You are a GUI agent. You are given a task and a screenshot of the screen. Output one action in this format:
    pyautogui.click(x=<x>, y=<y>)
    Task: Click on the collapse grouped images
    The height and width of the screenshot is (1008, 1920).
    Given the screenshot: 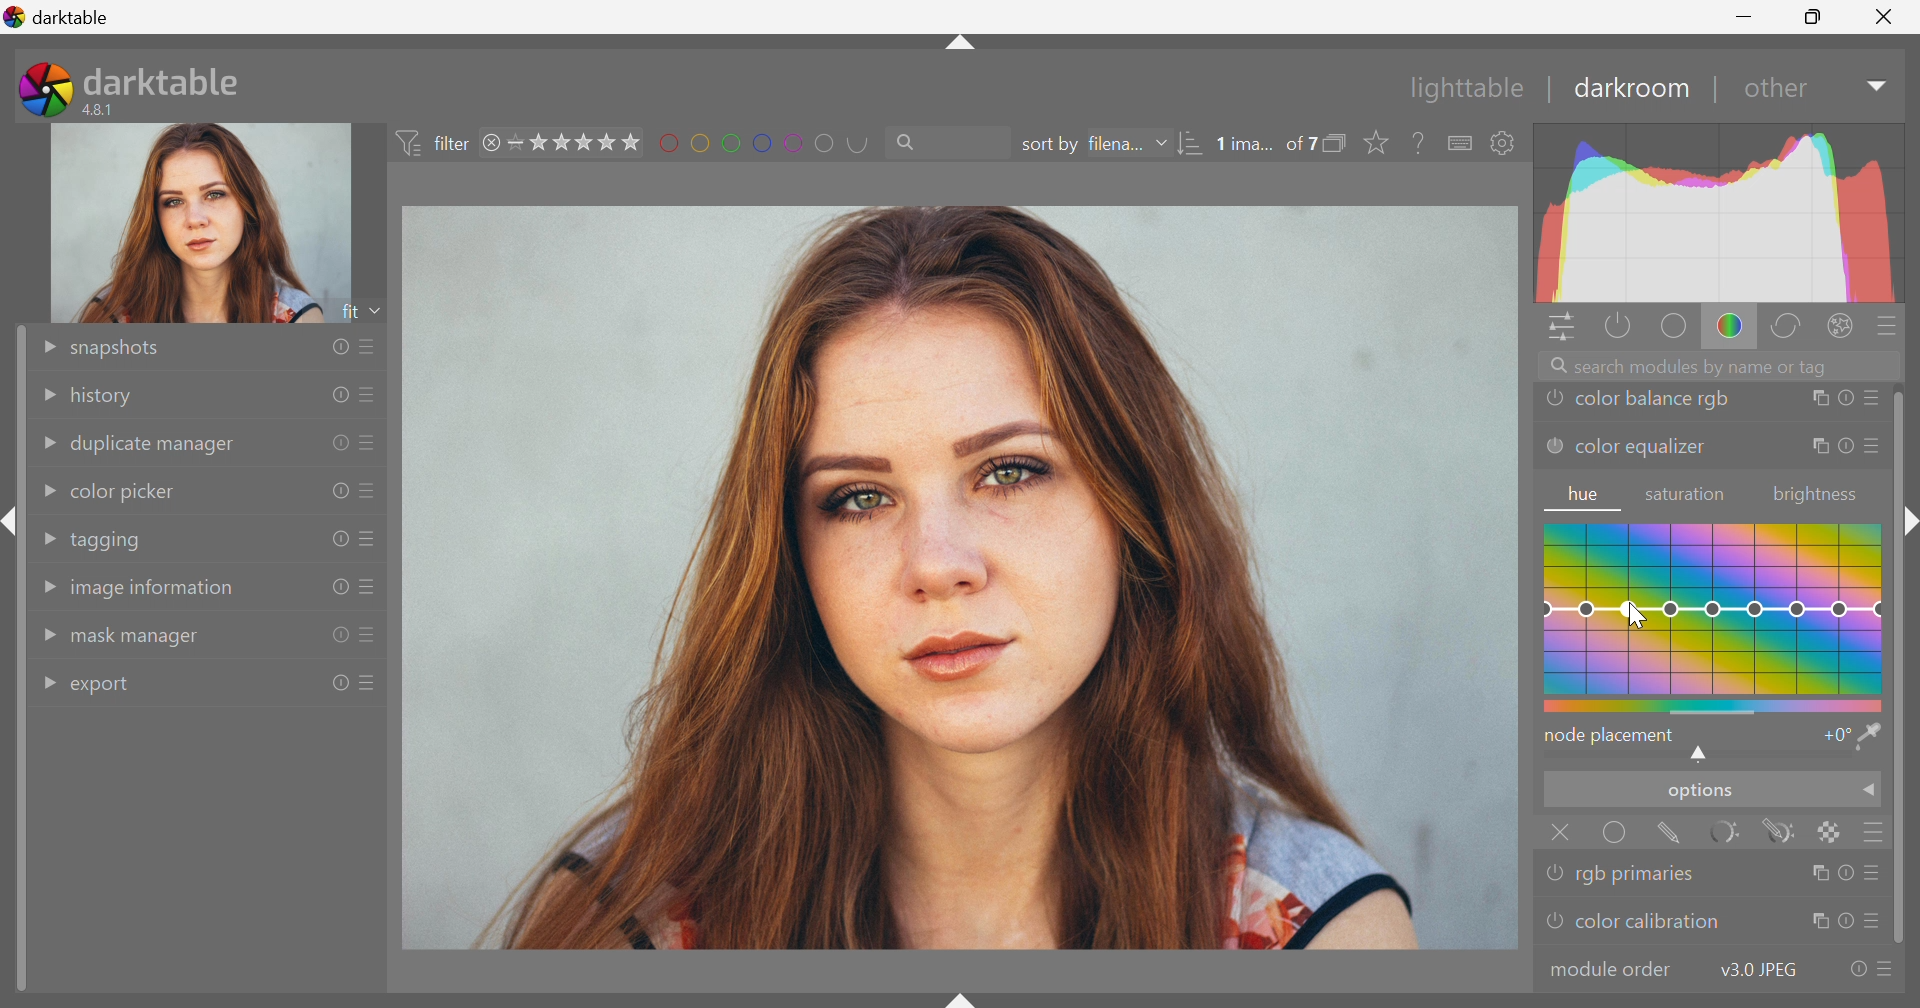 What is the action you would take?
    pyautogui.click(x=1341, y=142)
    